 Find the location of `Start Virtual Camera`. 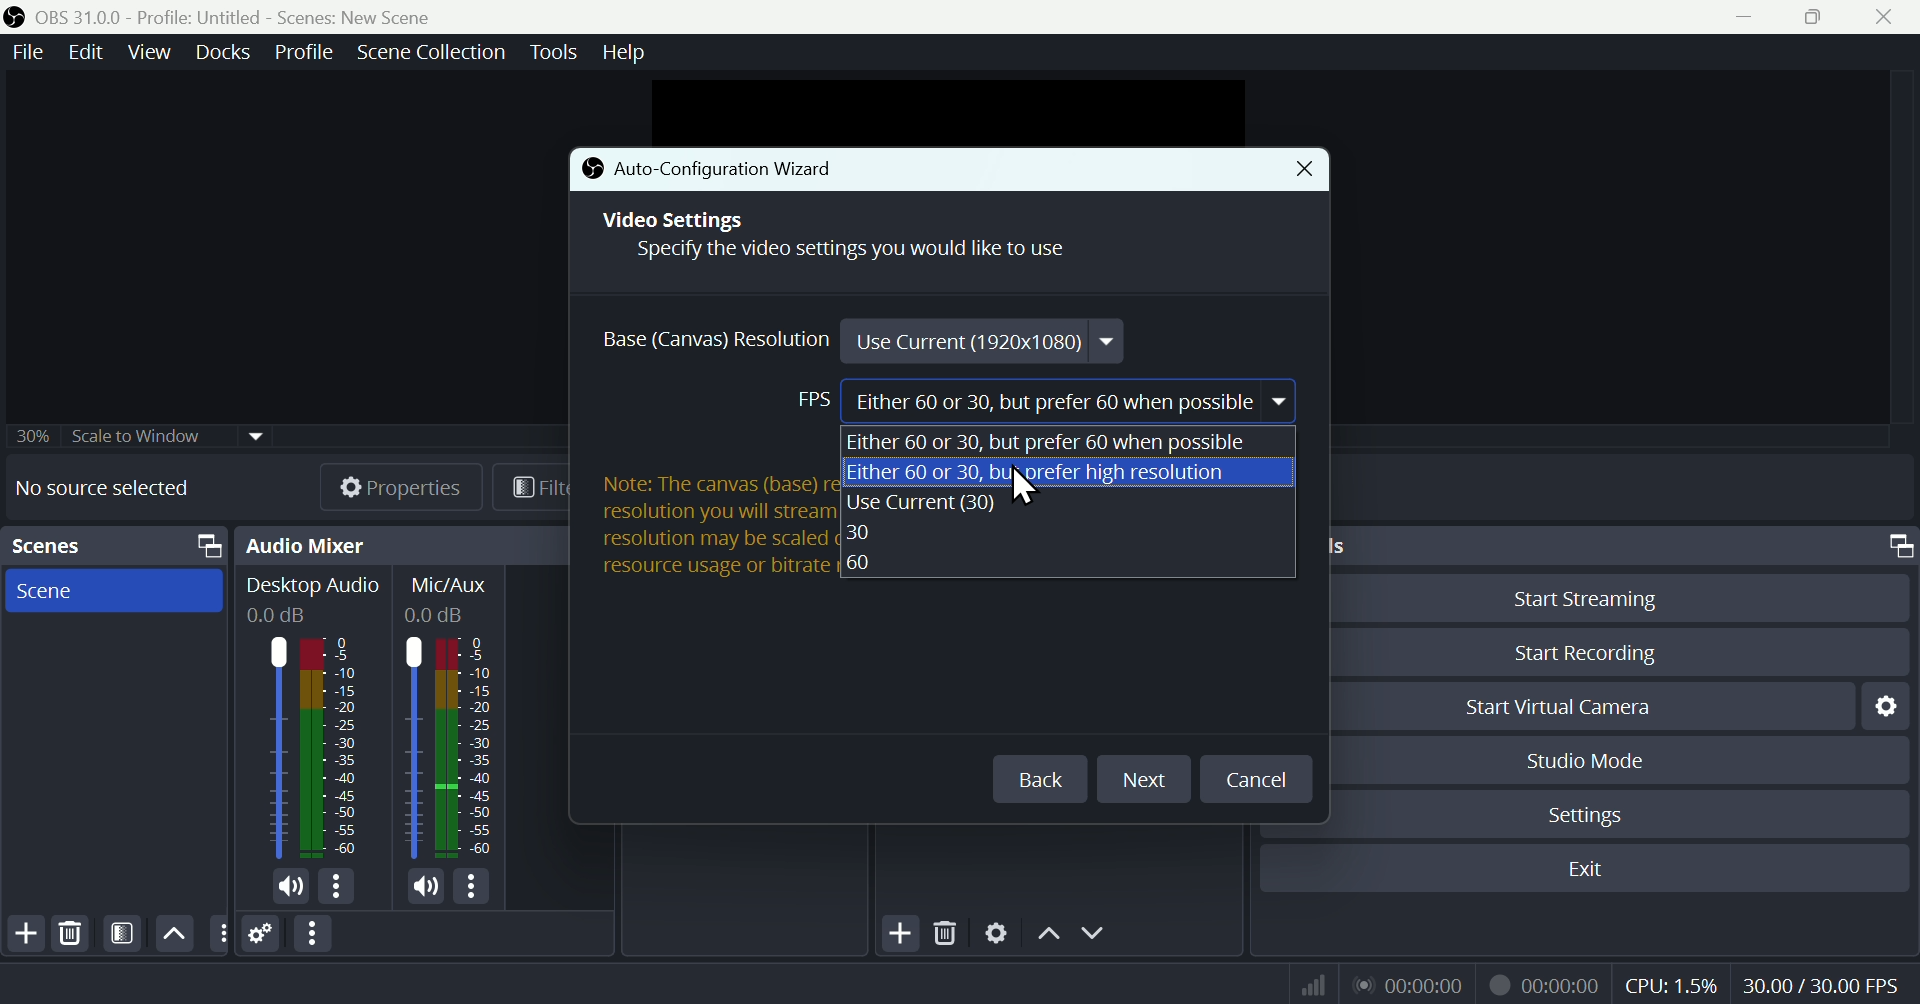

Start Virtual Camera is located at coordinates (1587, 705).